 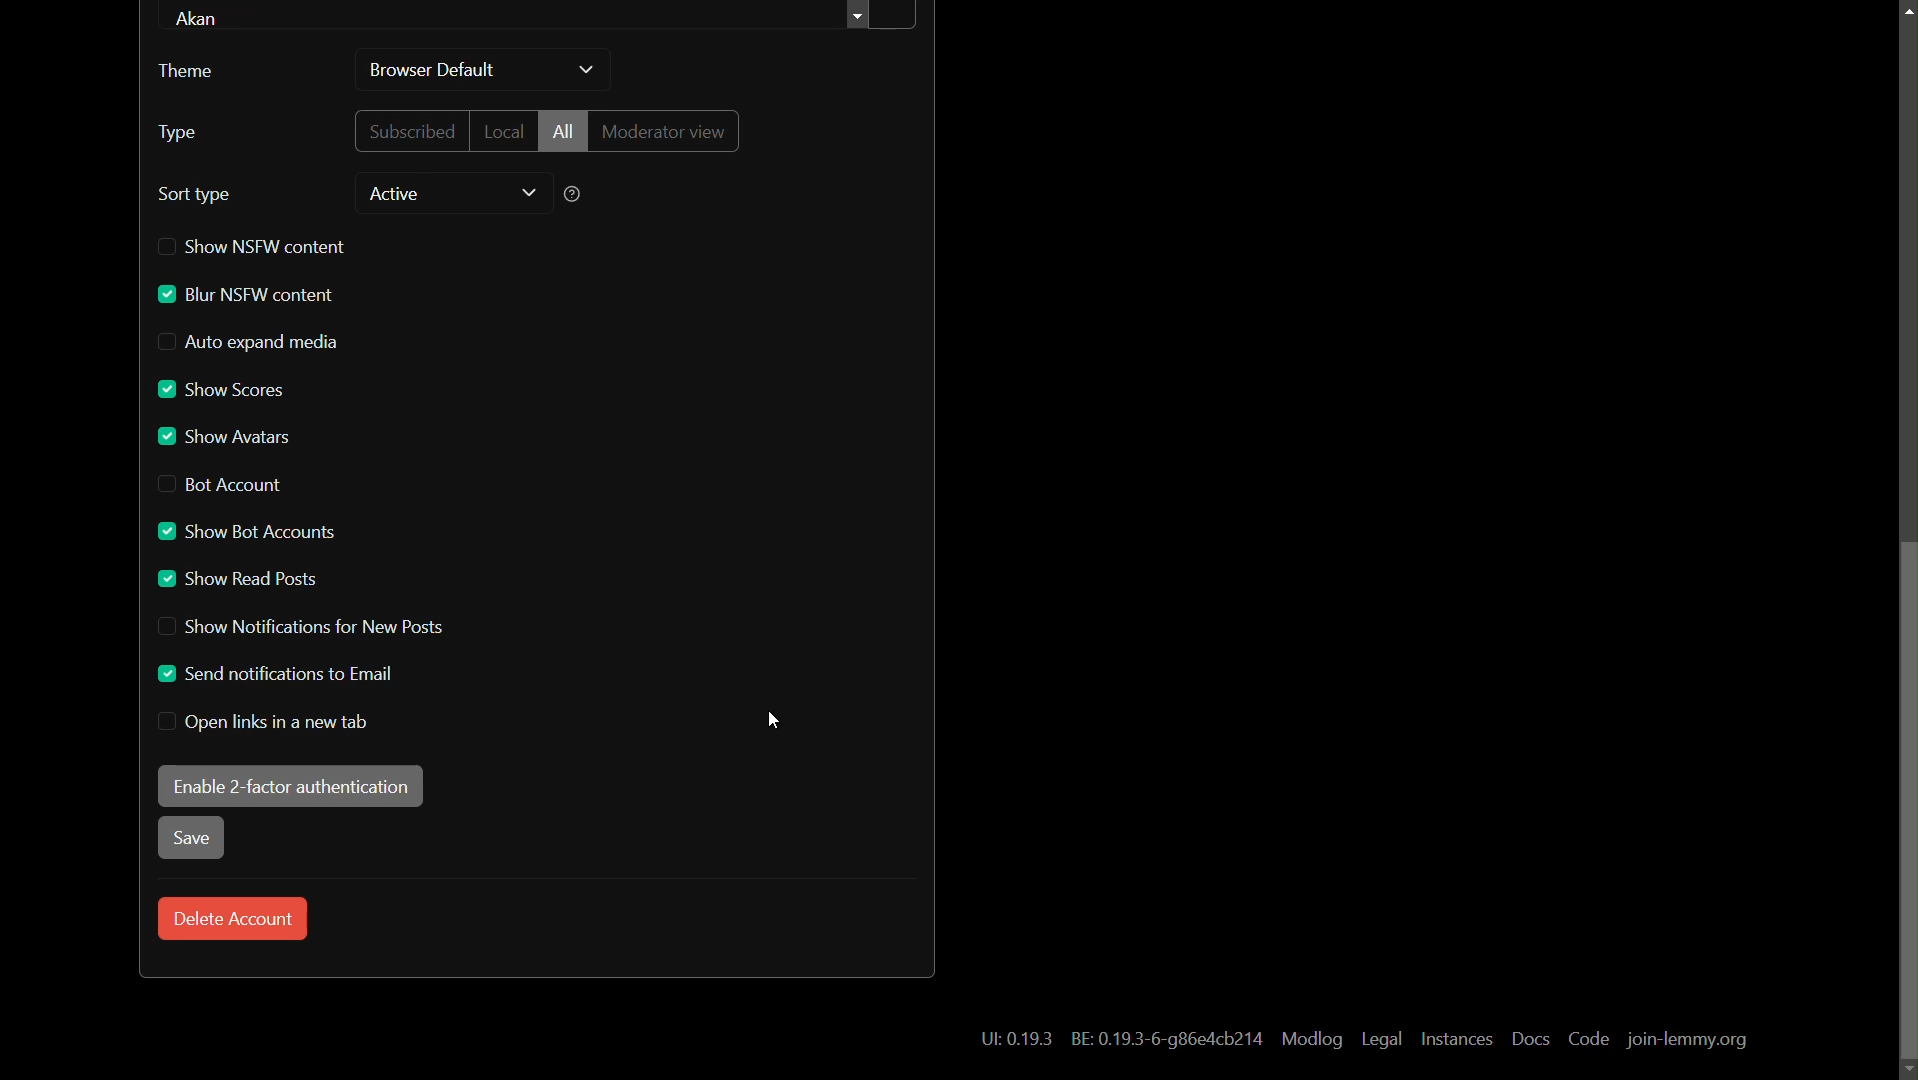 What do you see at coordinates (1312, 1040) in the screenshot?
I see `modlog` at bounding box center [1312, 1040].